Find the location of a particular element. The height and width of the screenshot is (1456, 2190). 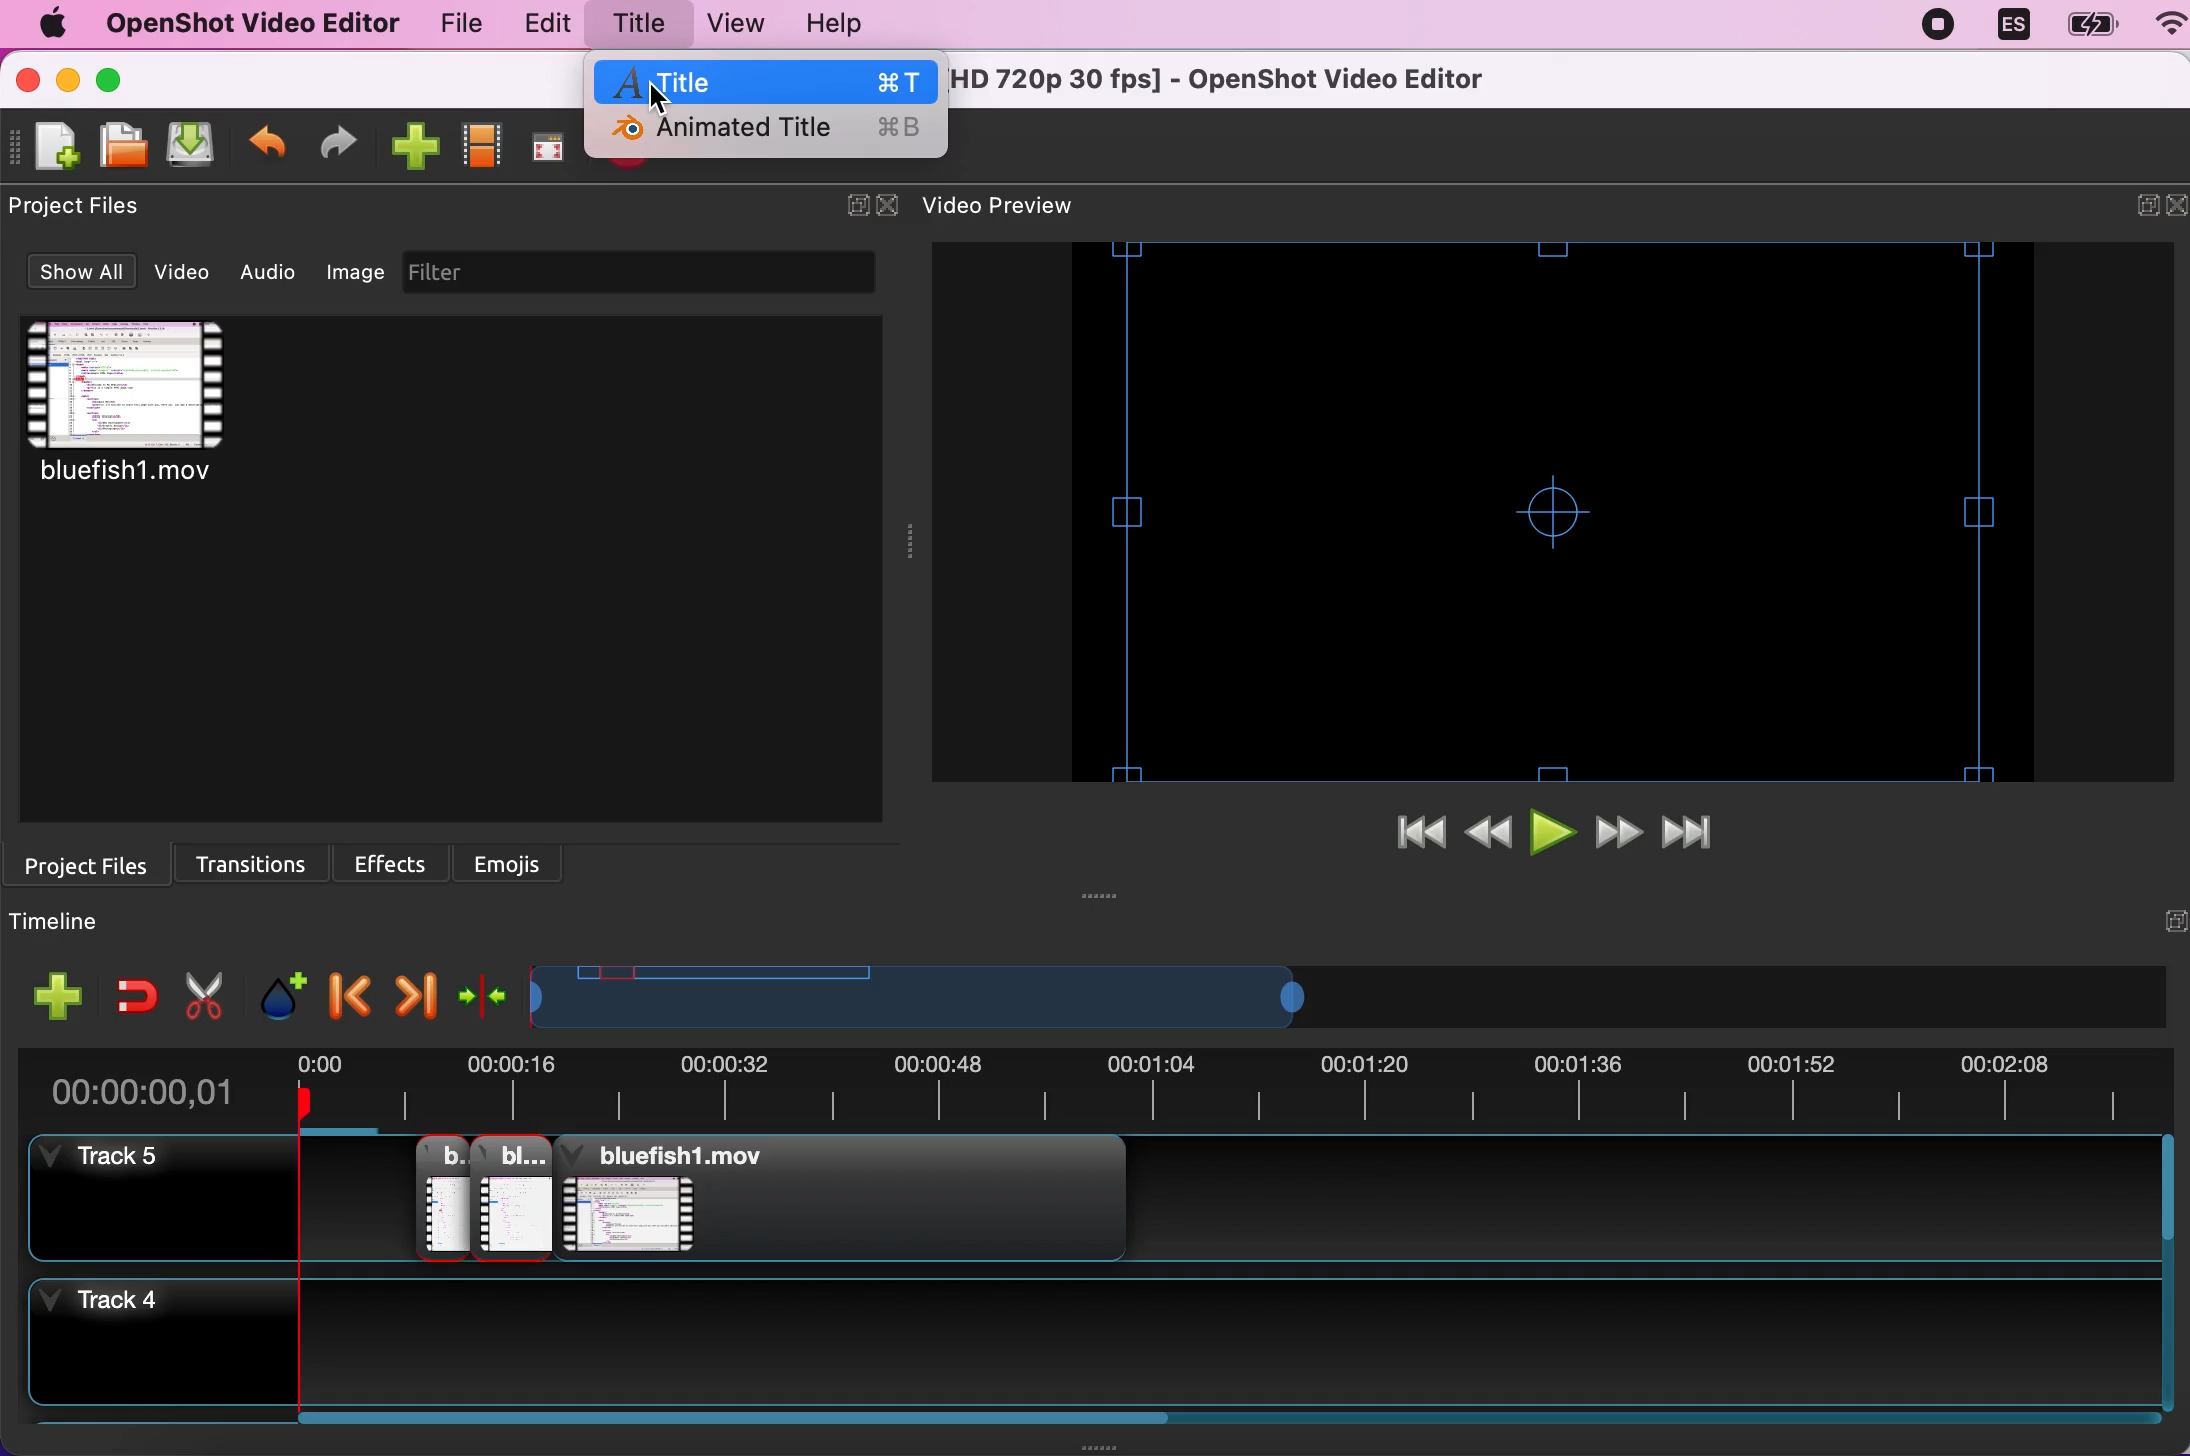

video preview is located at coordinates (1560, 512).